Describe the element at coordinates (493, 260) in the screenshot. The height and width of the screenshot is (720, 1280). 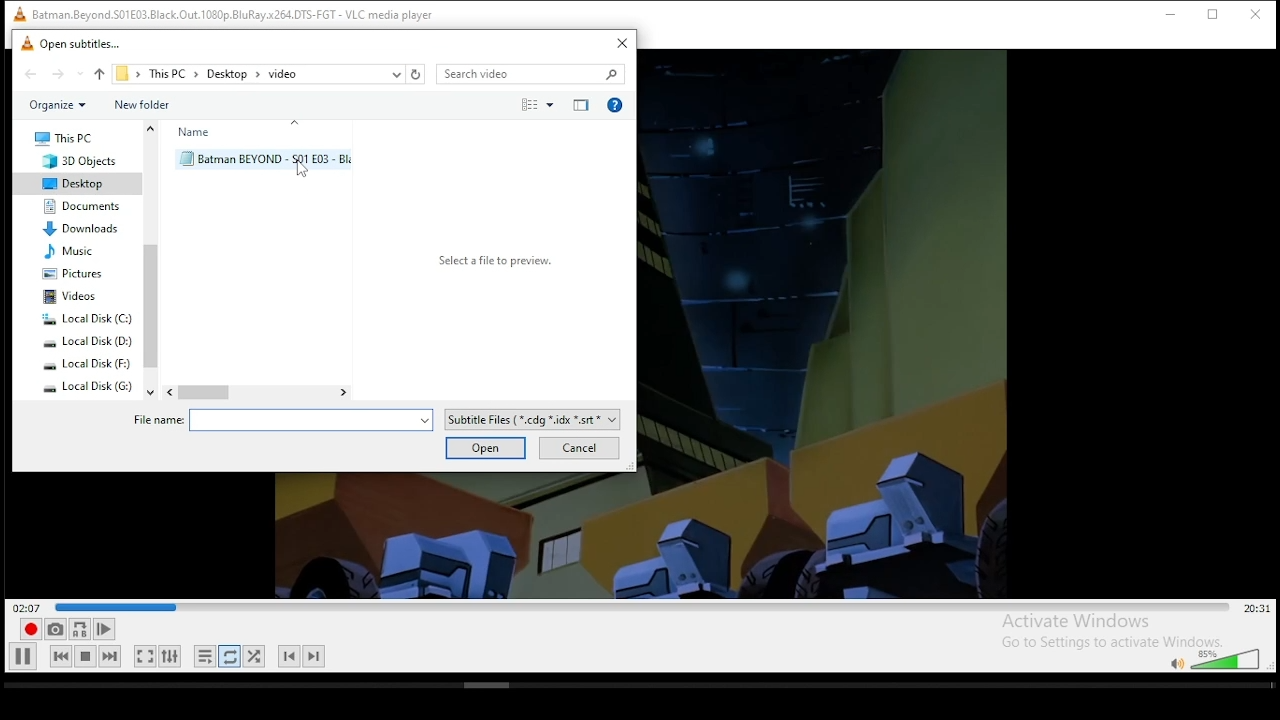
I see `Select a file to preview.` at that location.